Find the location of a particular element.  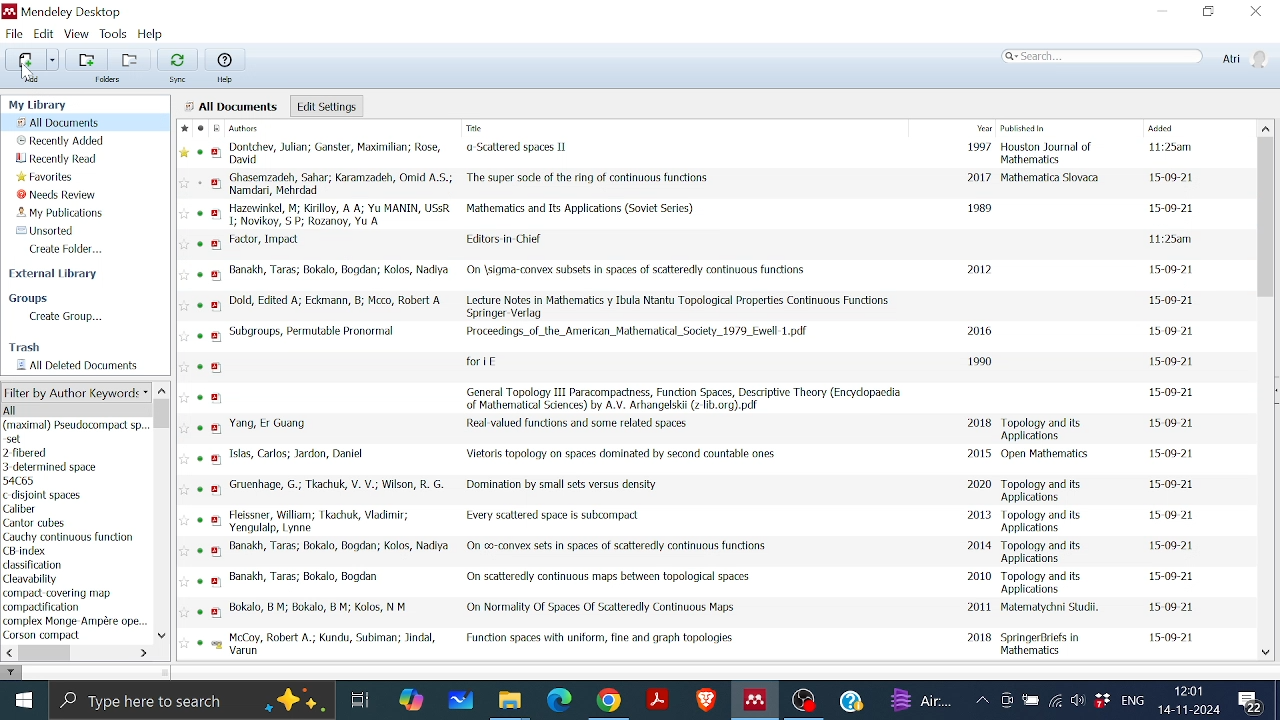

Title is located at coordinates (482, 362).